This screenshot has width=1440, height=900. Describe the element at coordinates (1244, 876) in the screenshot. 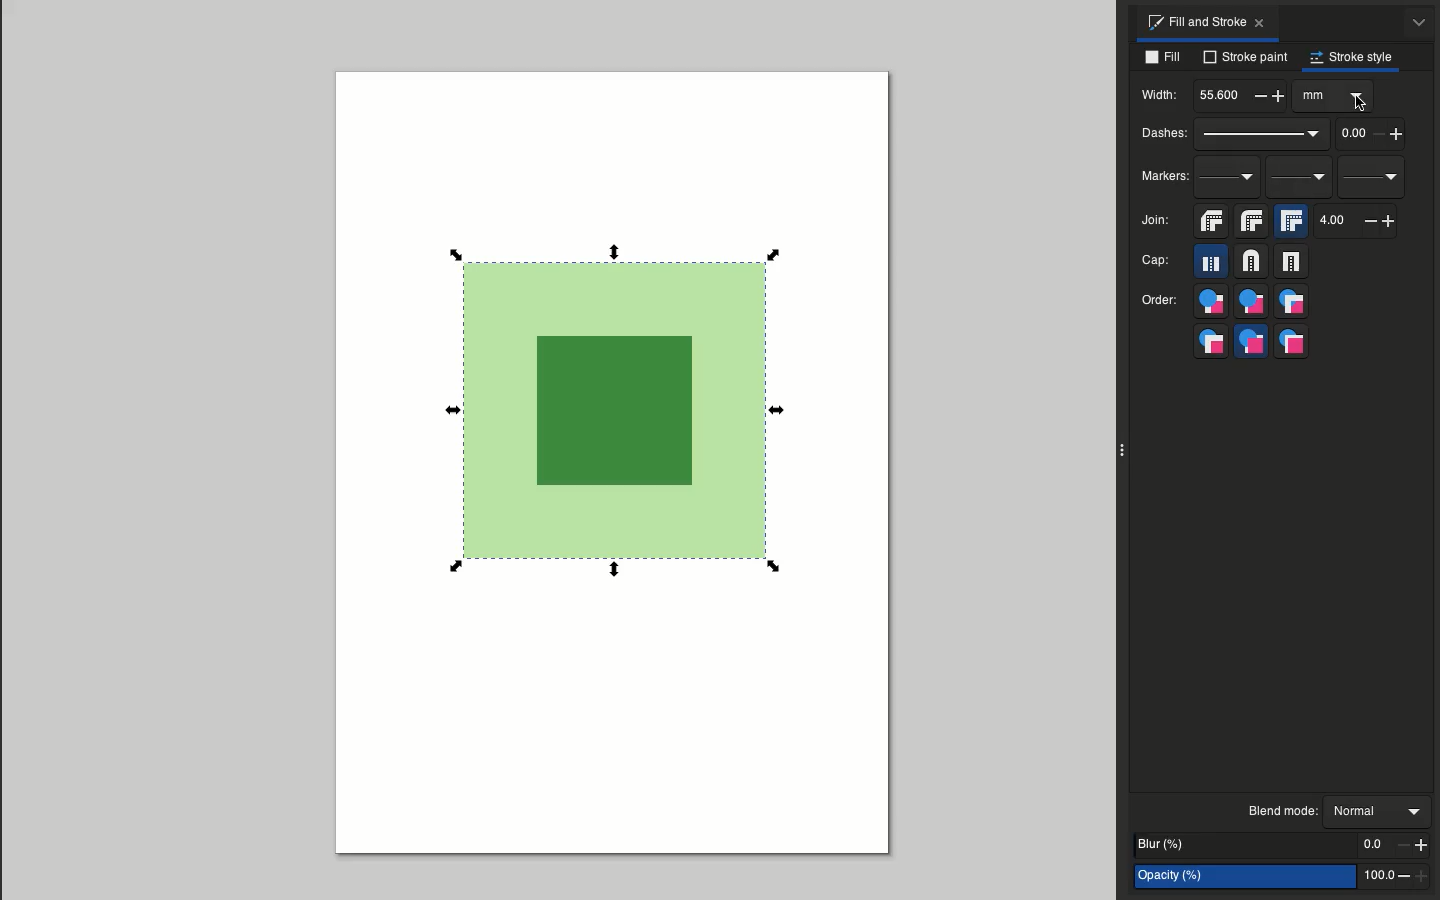

I see `Opacity` at that location.